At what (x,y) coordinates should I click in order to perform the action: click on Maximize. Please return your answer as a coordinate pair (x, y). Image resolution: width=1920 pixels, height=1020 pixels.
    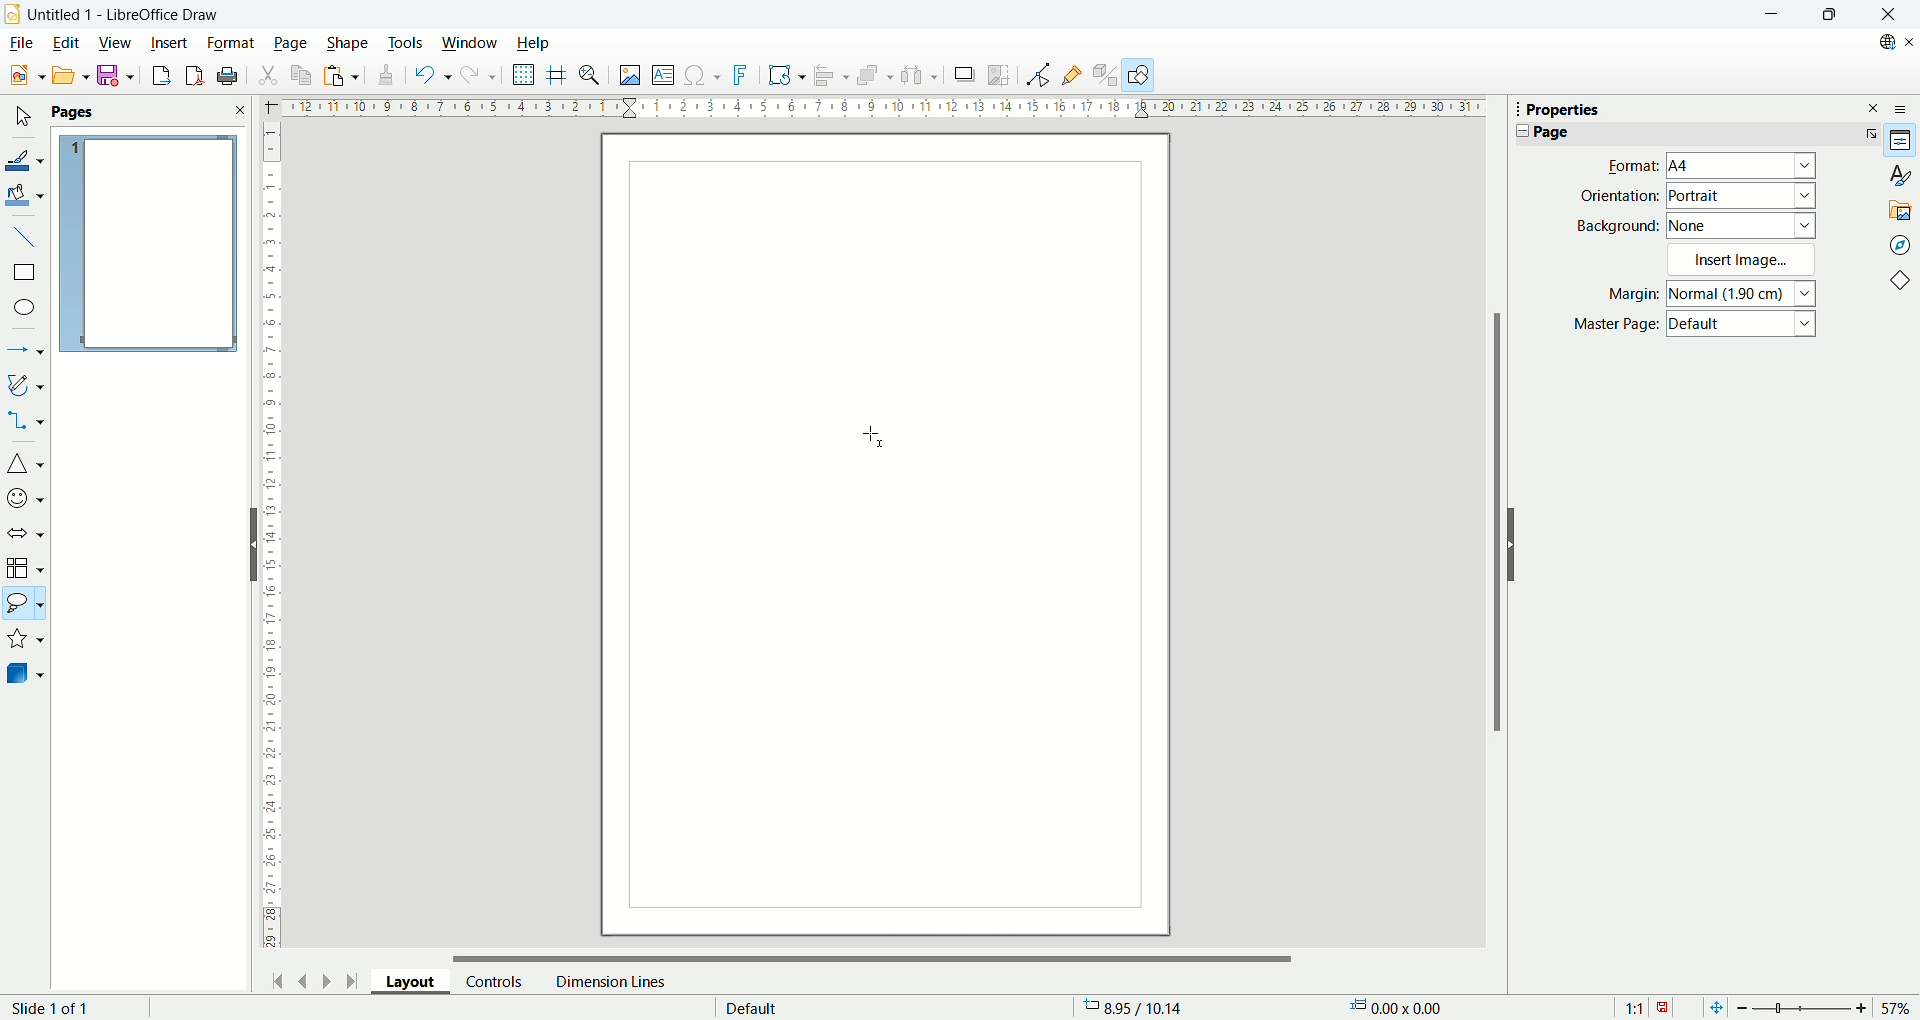
    Looking at the image, I should click on (1828, 15).